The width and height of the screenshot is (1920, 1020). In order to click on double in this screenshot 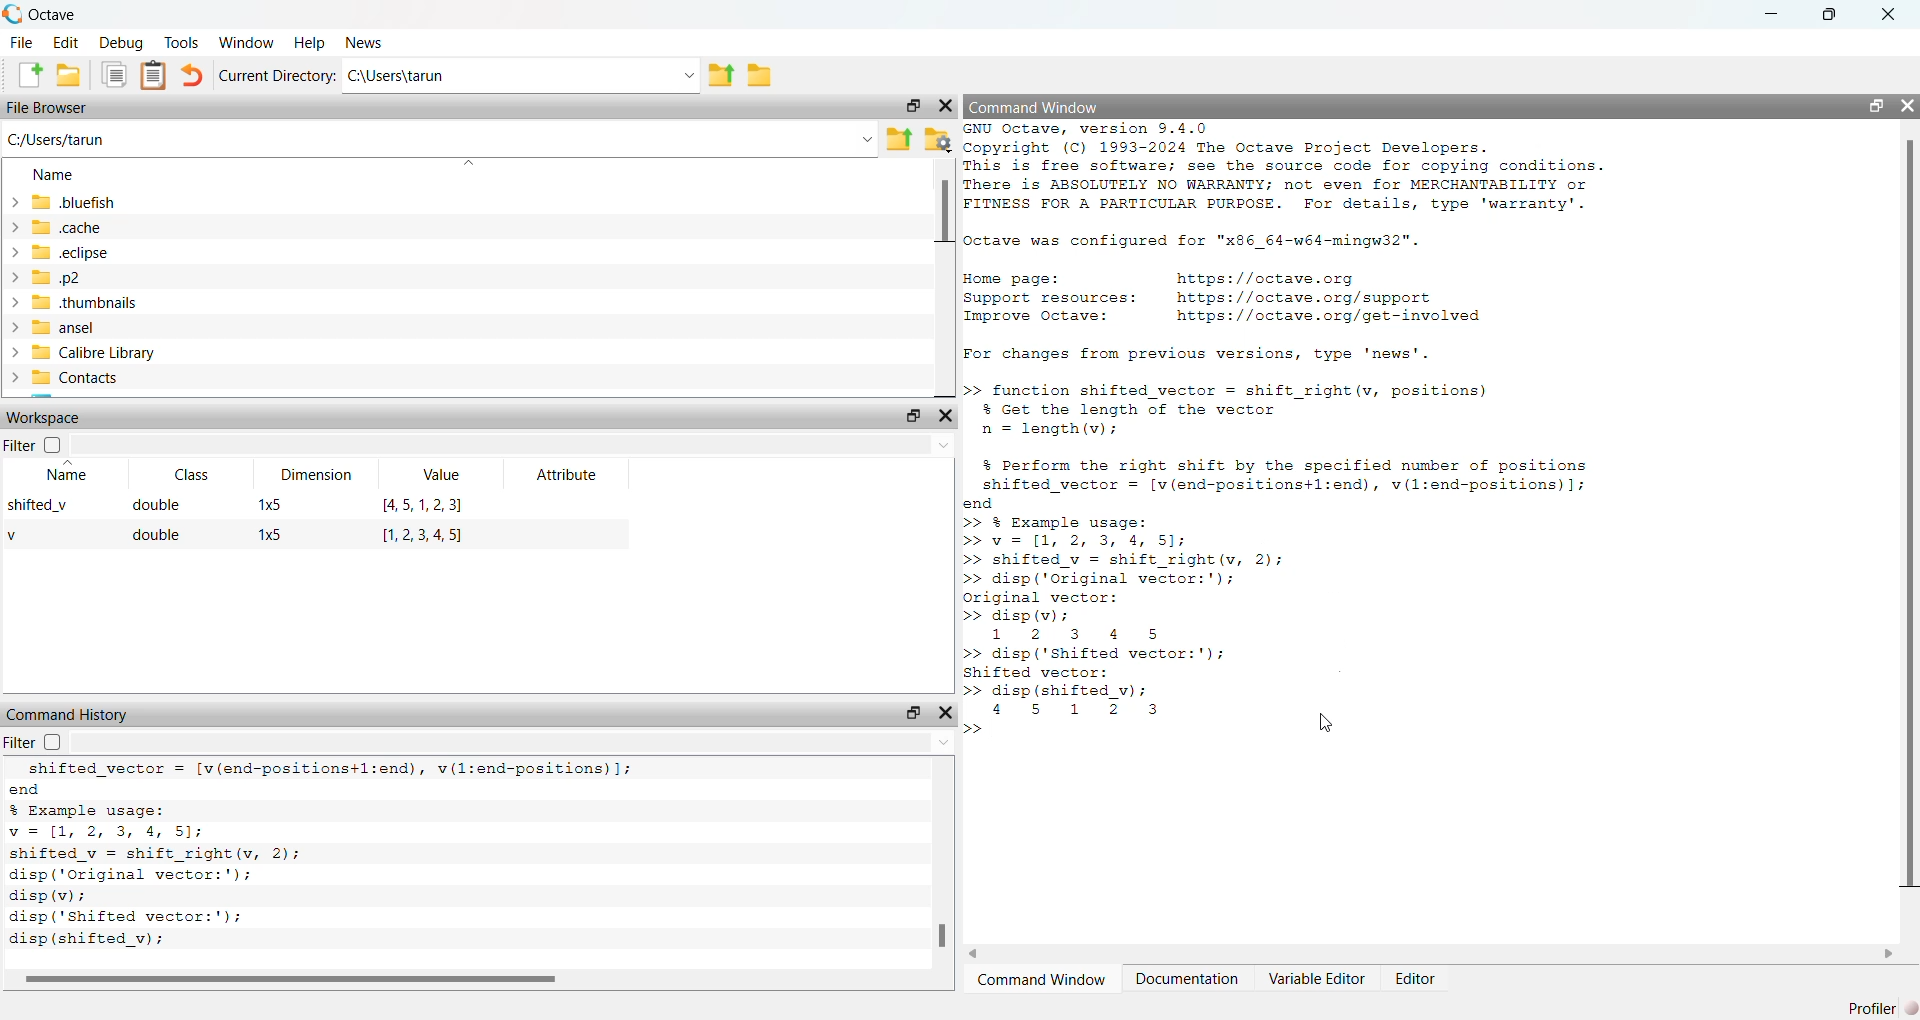, I will do `click(156, 535)`.